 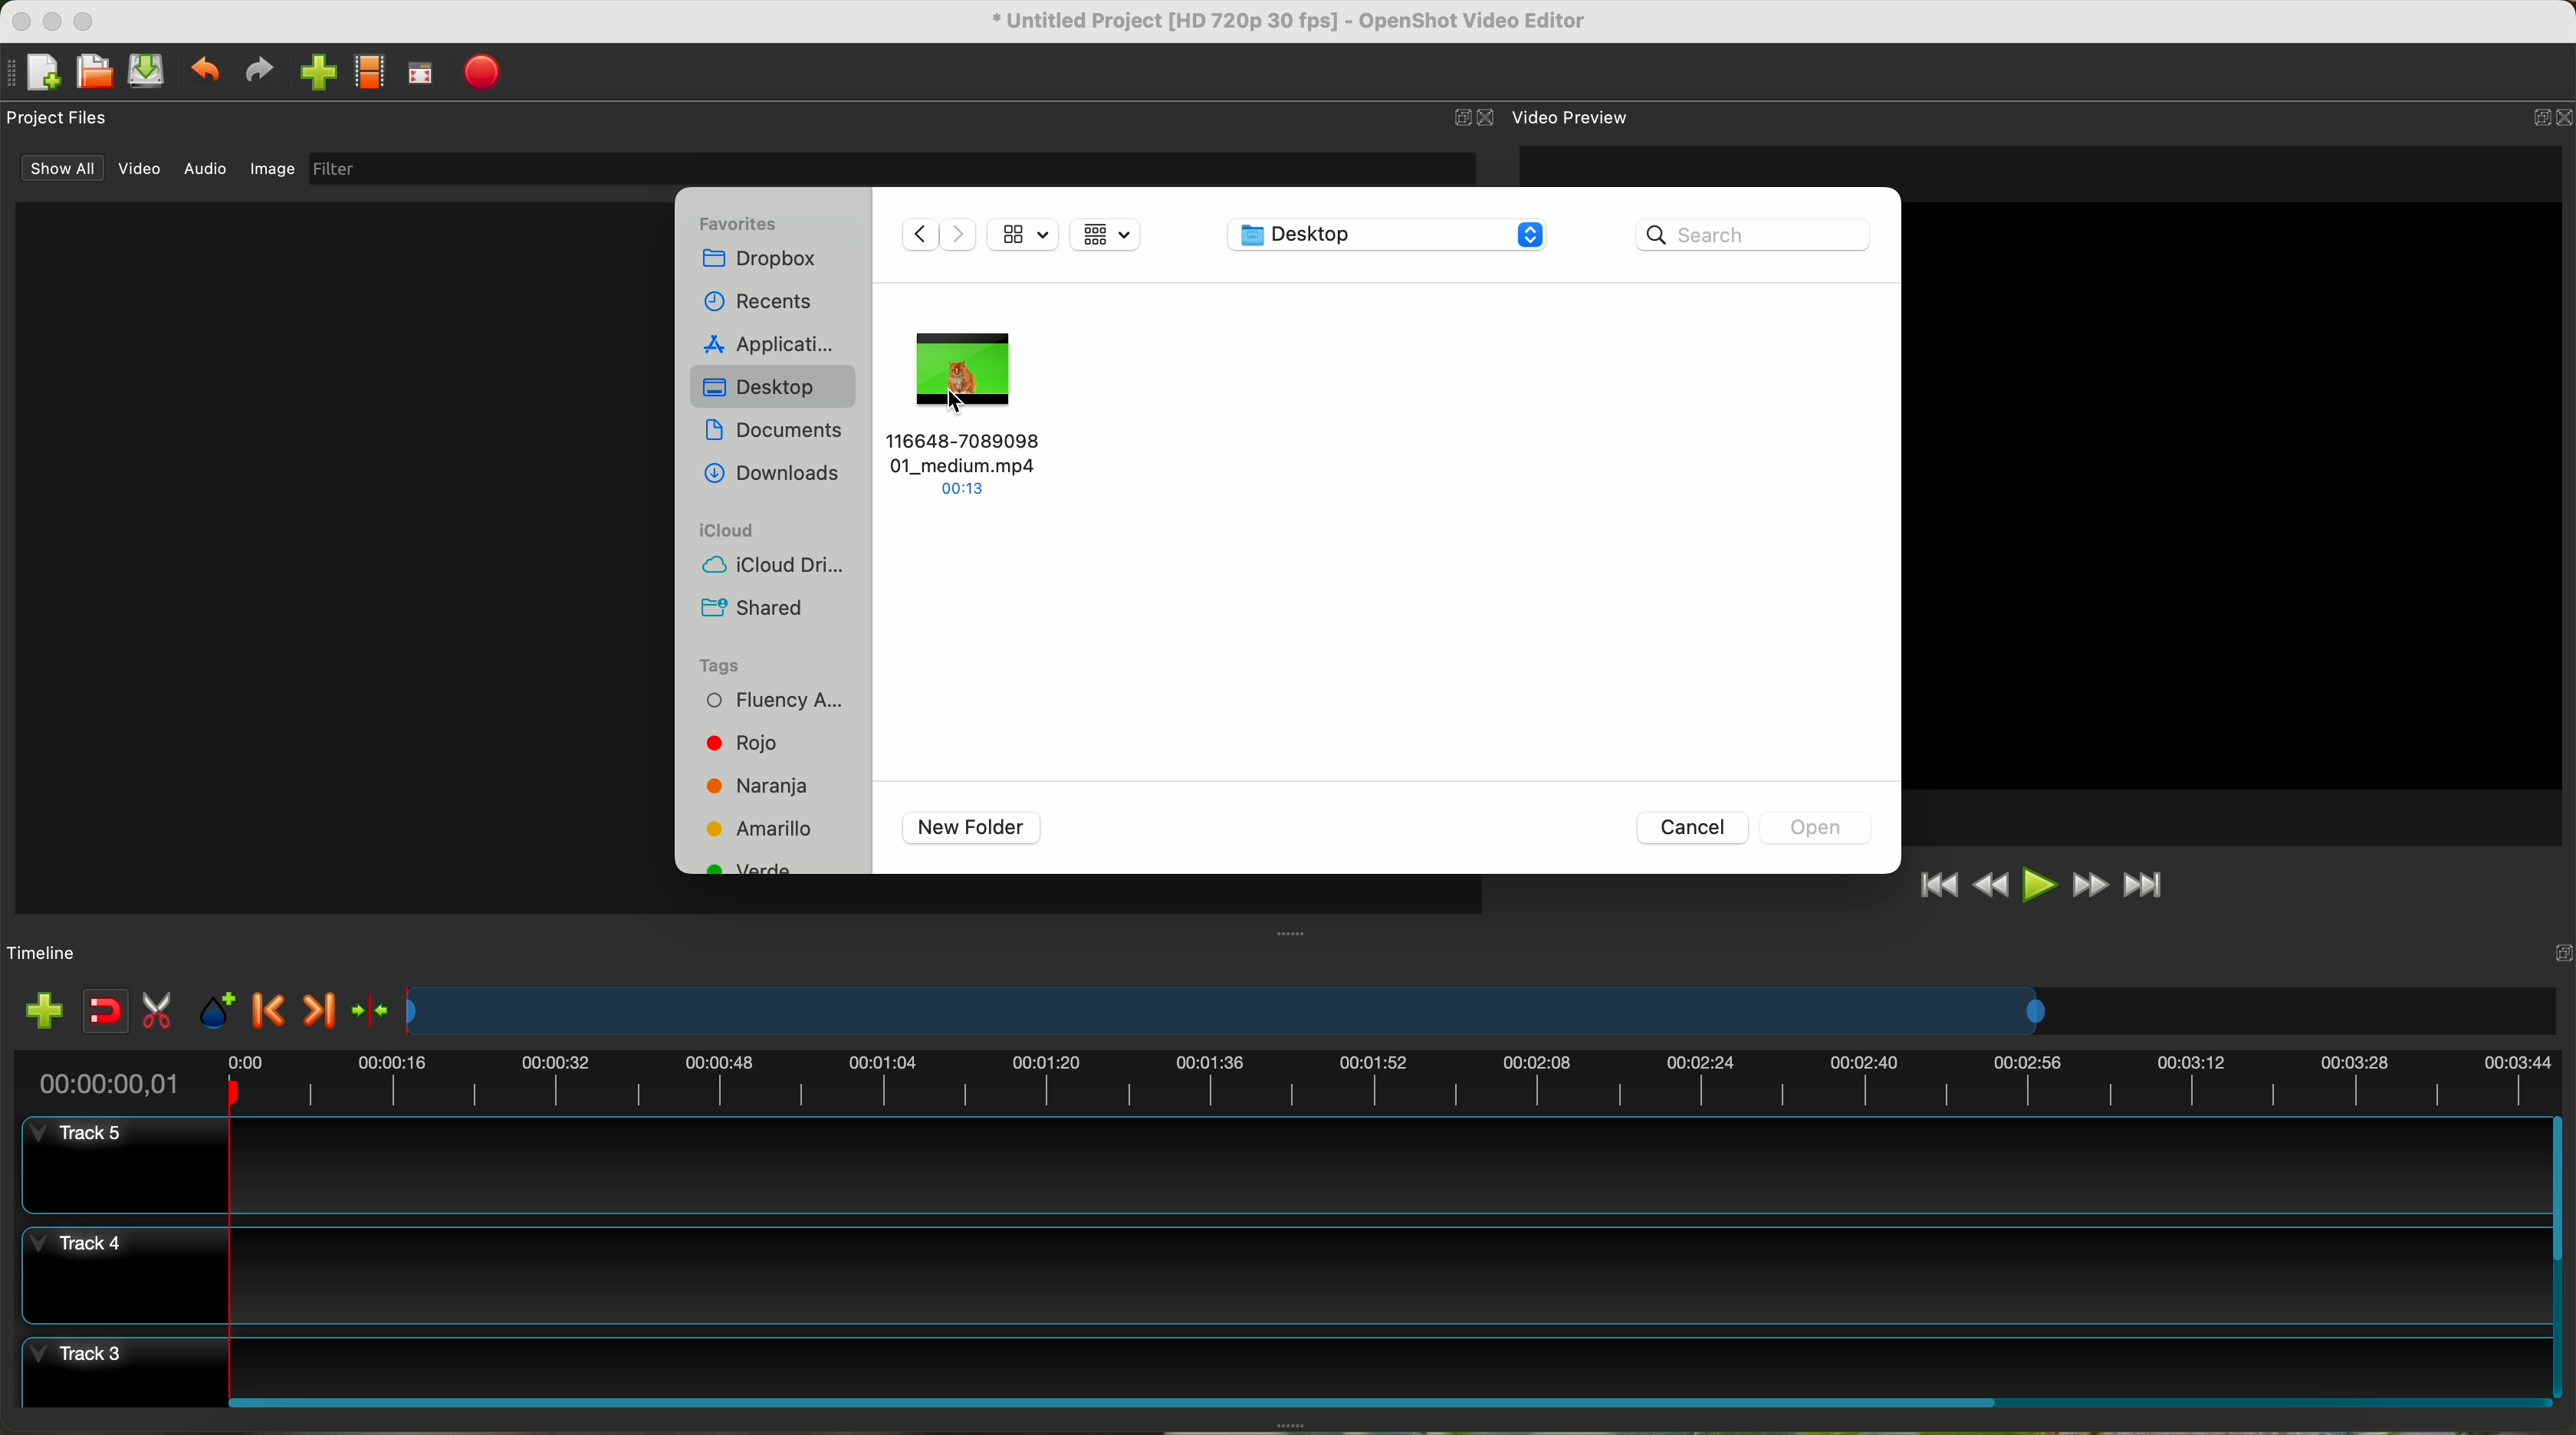 I want to click on track 4, so click(x=1281, y=1275).